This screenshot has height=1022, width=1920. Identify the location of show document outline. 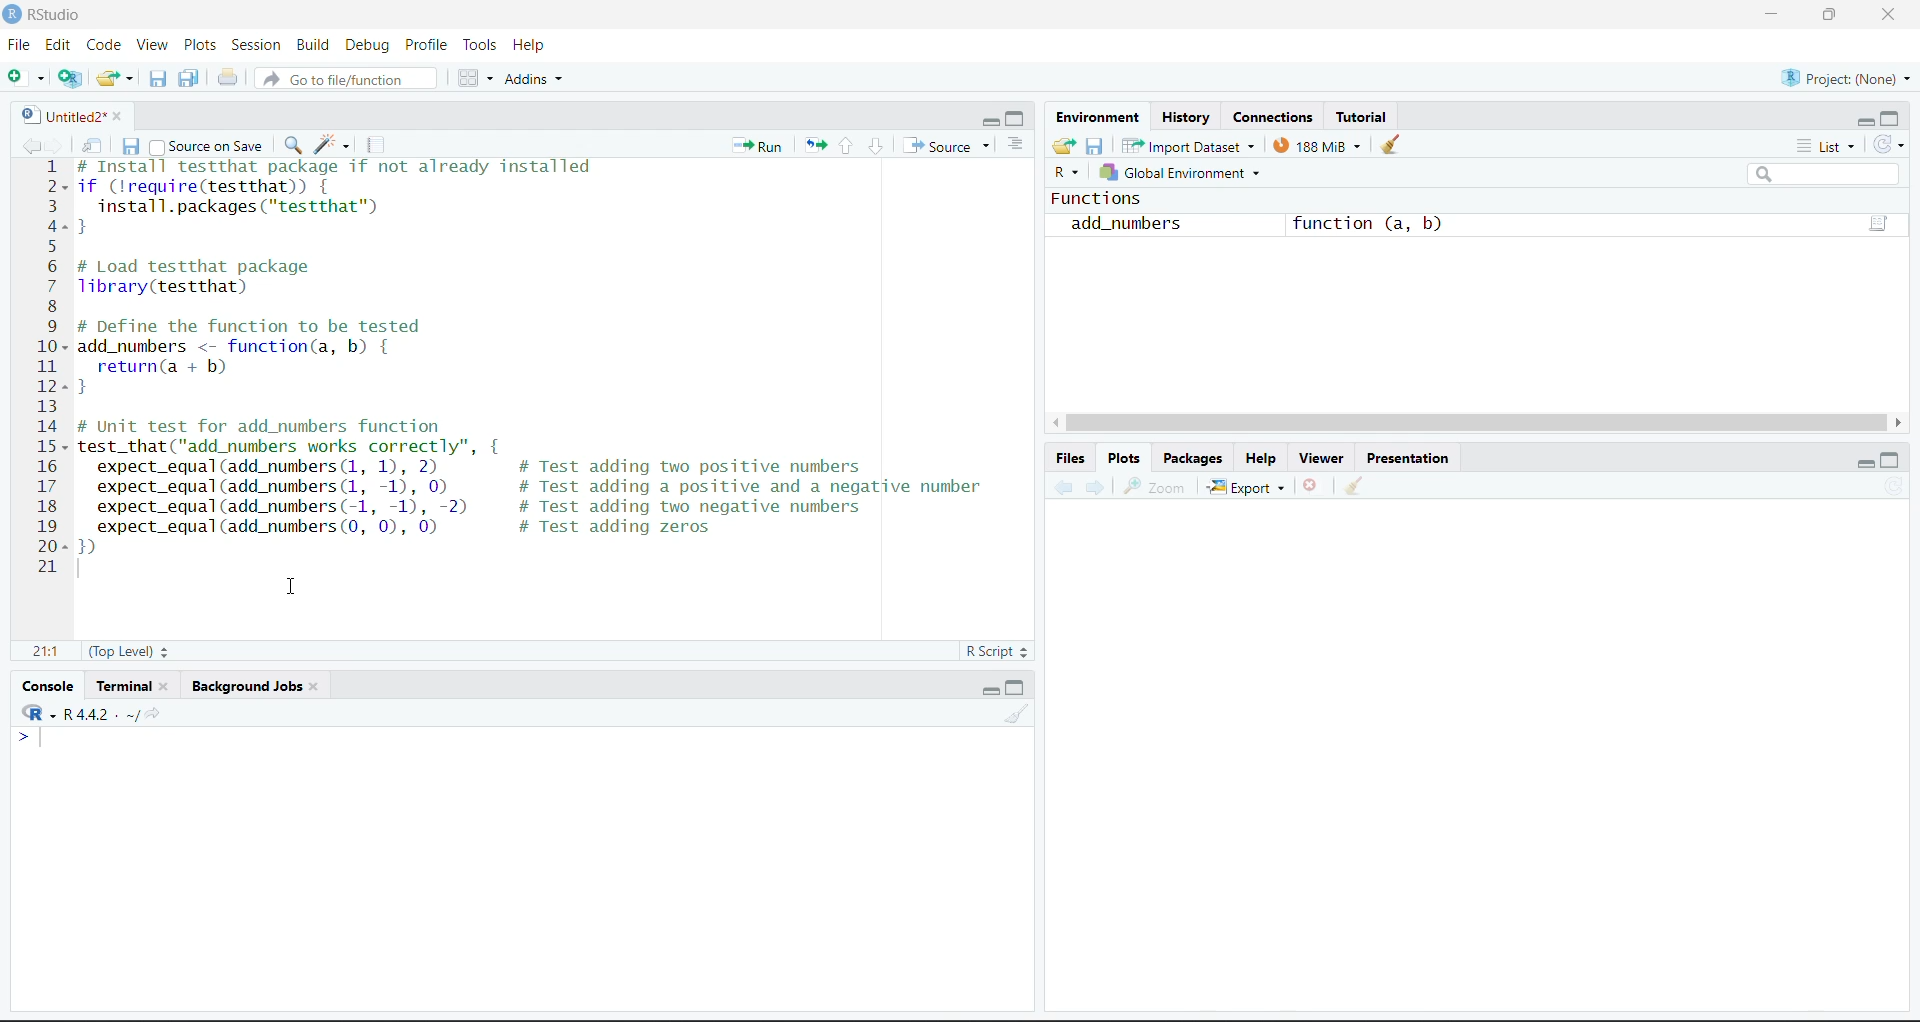
(1015, 143).